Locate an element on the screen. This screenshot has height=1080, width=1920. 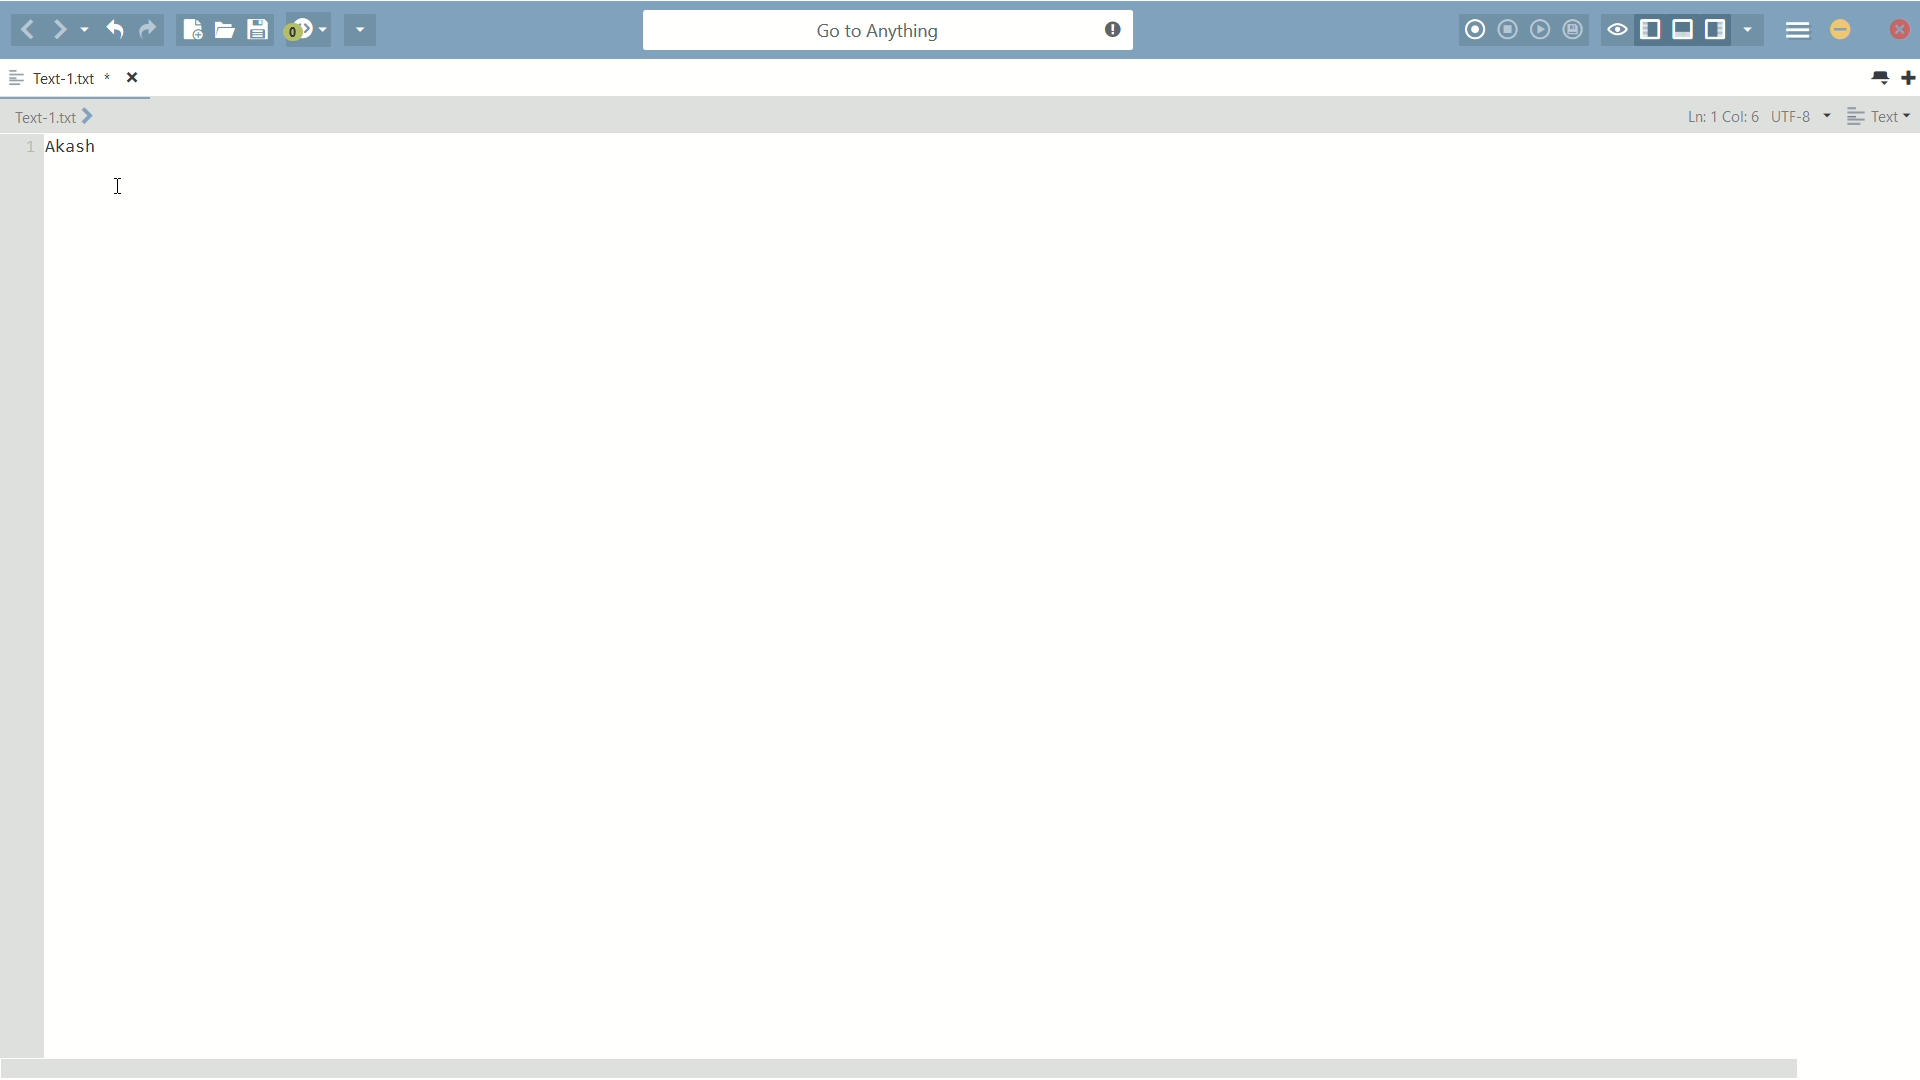
menu is located at coordinates (1798, 31).